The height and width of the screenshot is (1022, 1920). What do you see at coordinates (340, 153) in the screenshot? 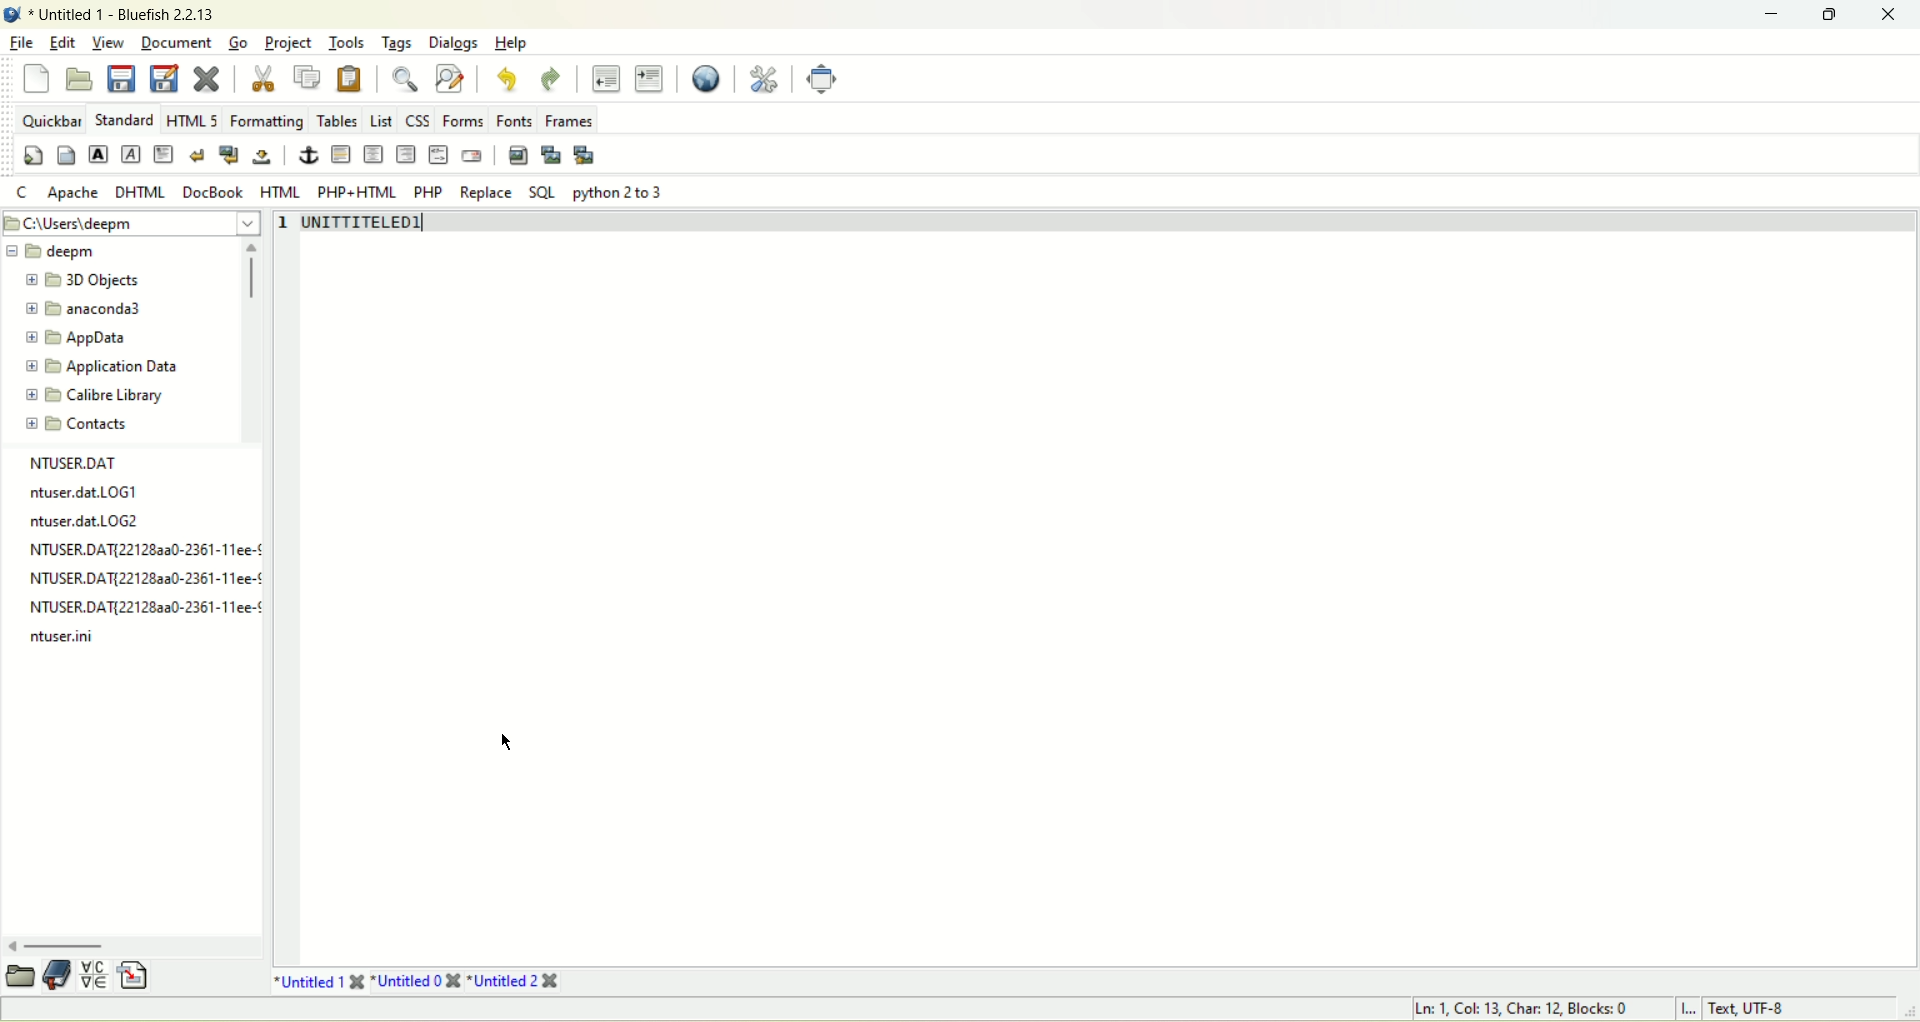
I see `horizontal rule` at bounding box center [340, 153].